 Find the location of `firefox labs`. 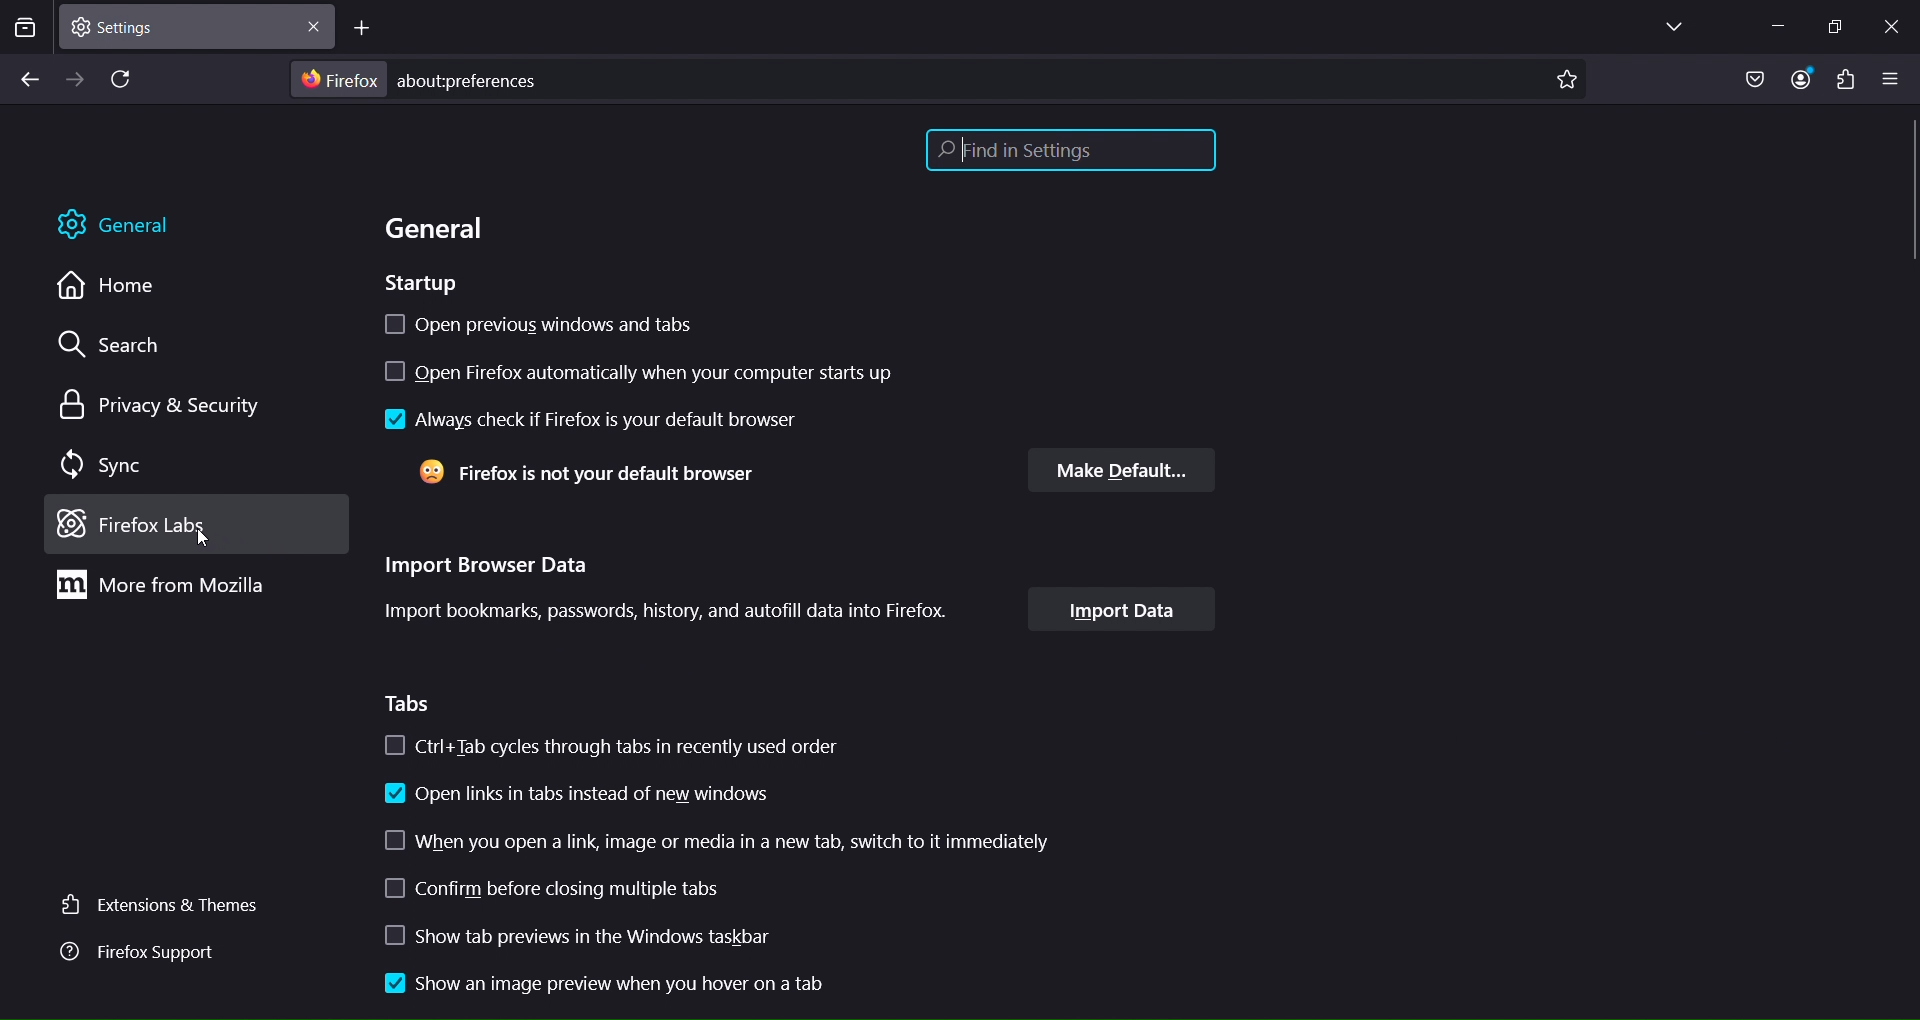

firefox labs is located at coordinates (163, 525).